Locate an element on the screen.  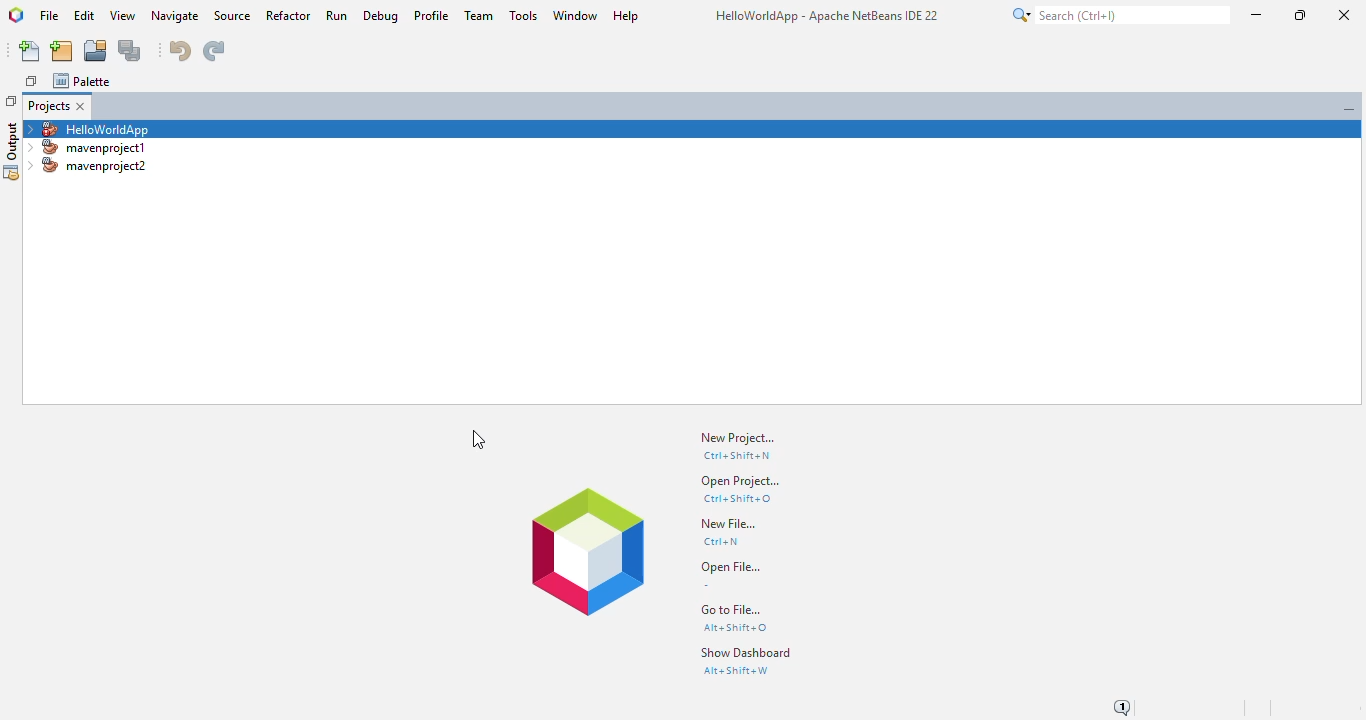
HelloWorldApp is located at coordinates (90, 128).